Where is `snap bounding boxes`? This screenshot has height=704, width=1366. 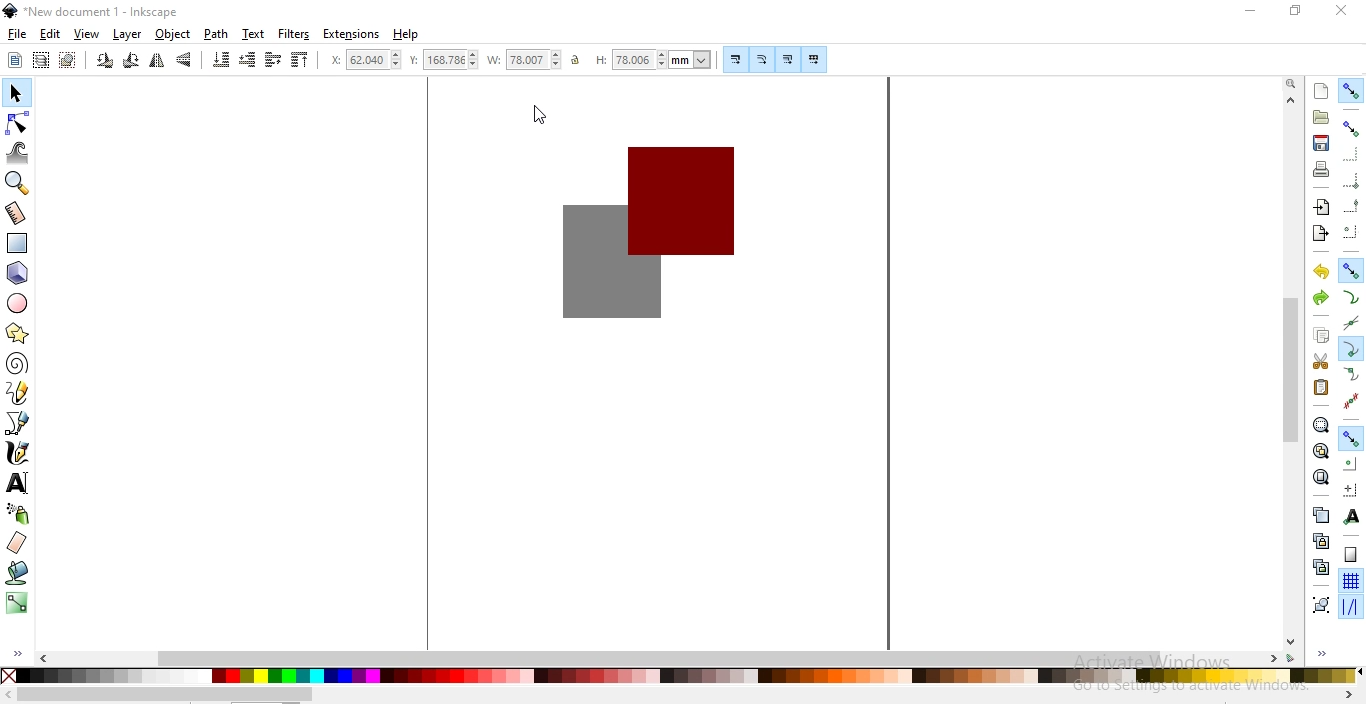
snap bounding boxes is located at coordinates (1353, 128).